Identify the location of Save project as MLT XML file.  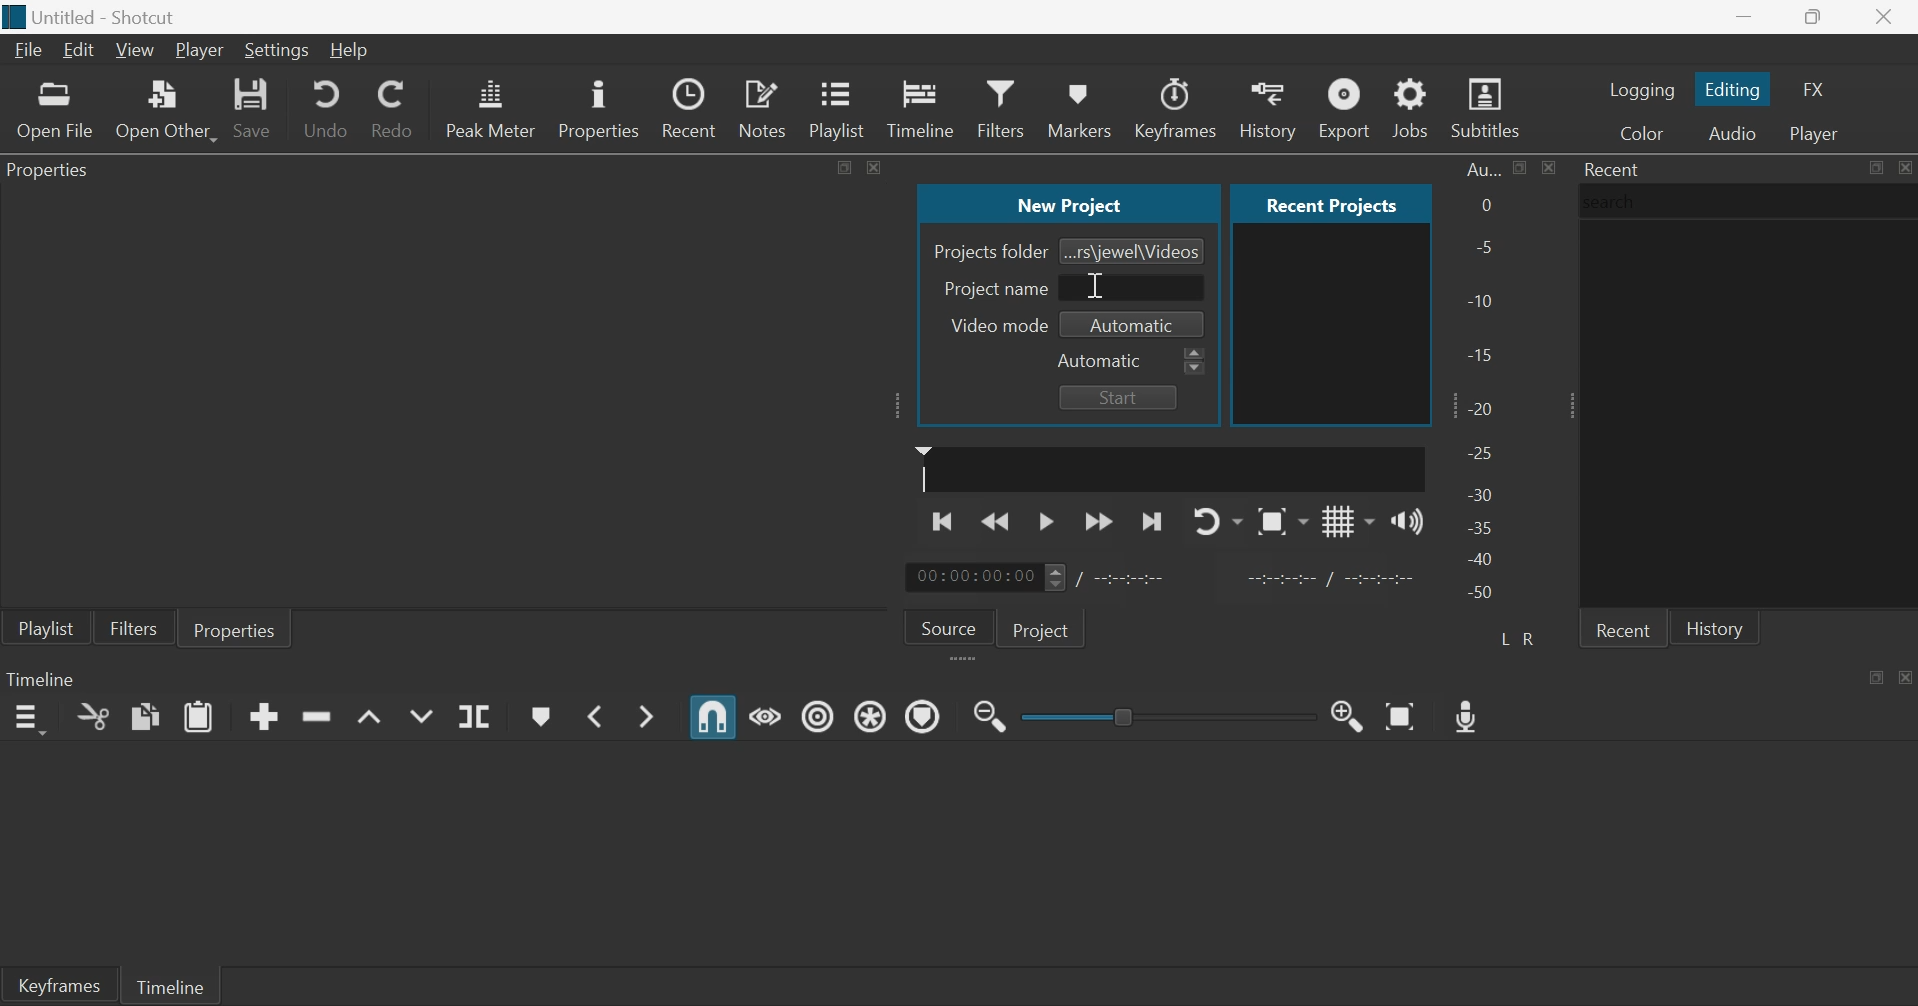
(254, 108).